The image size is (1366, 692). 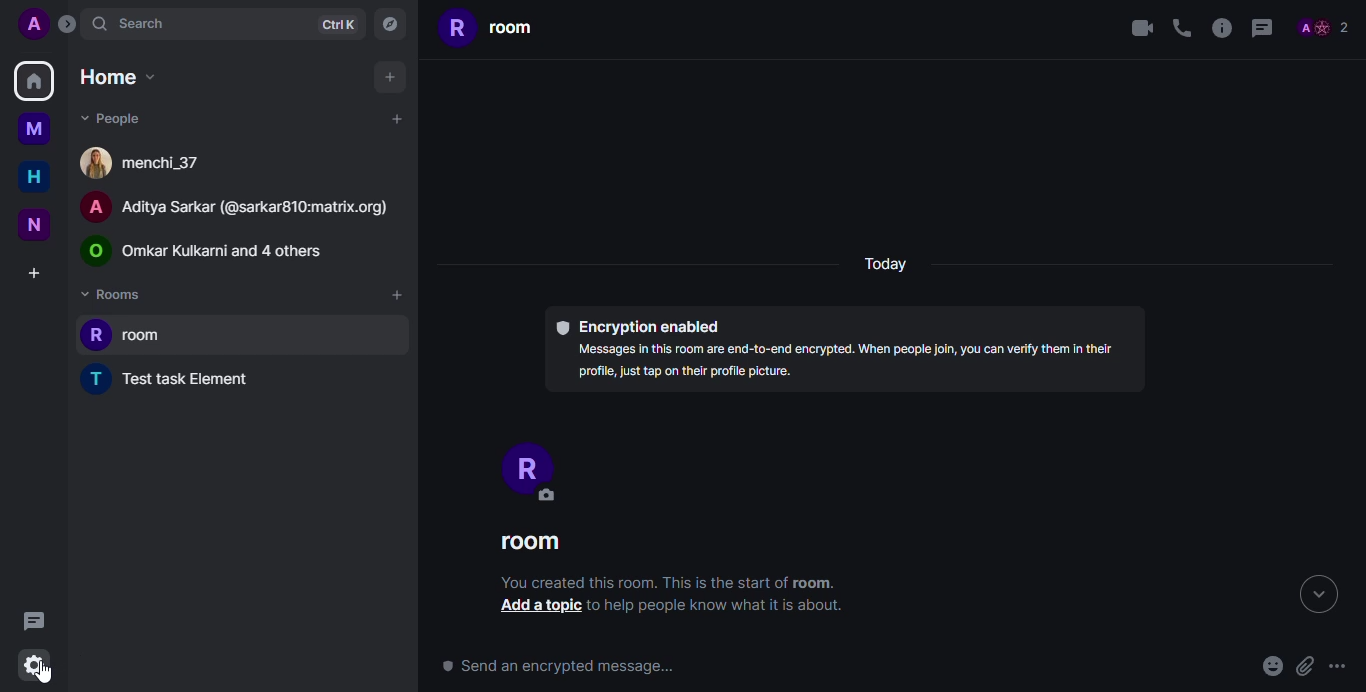 I want to click on rooms dropdown, so click(x=126, y=295).